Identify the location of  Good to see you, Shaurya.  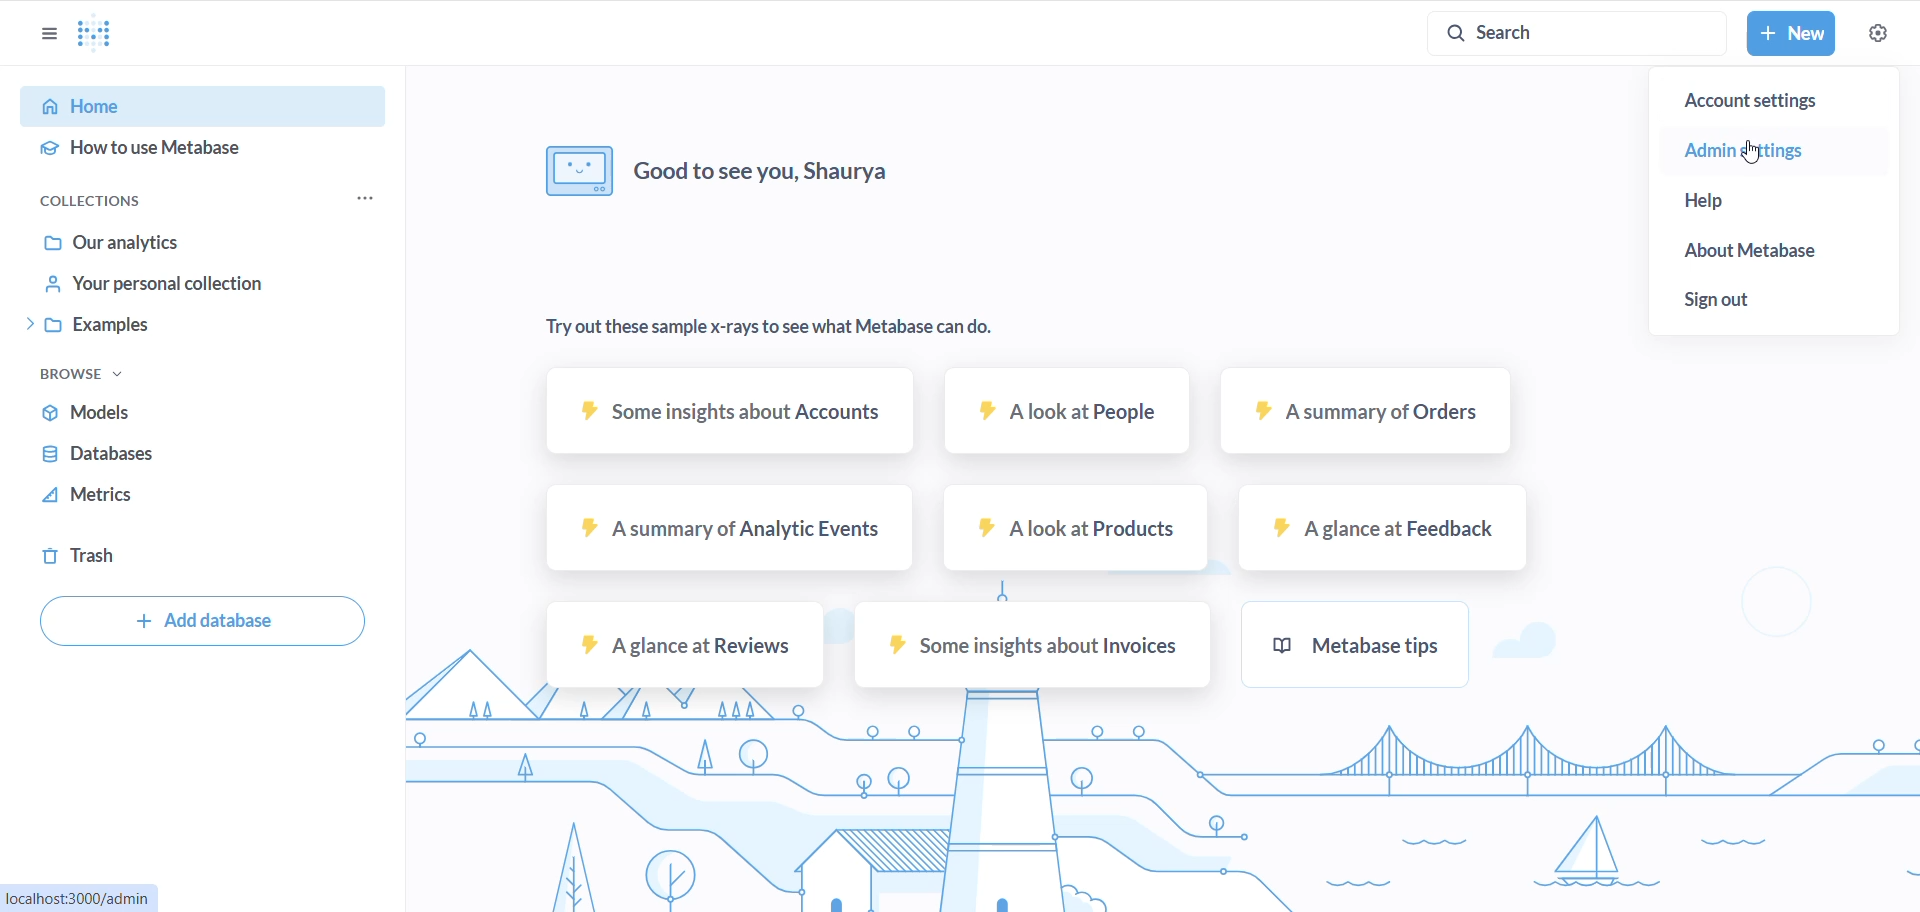
(722, 169).